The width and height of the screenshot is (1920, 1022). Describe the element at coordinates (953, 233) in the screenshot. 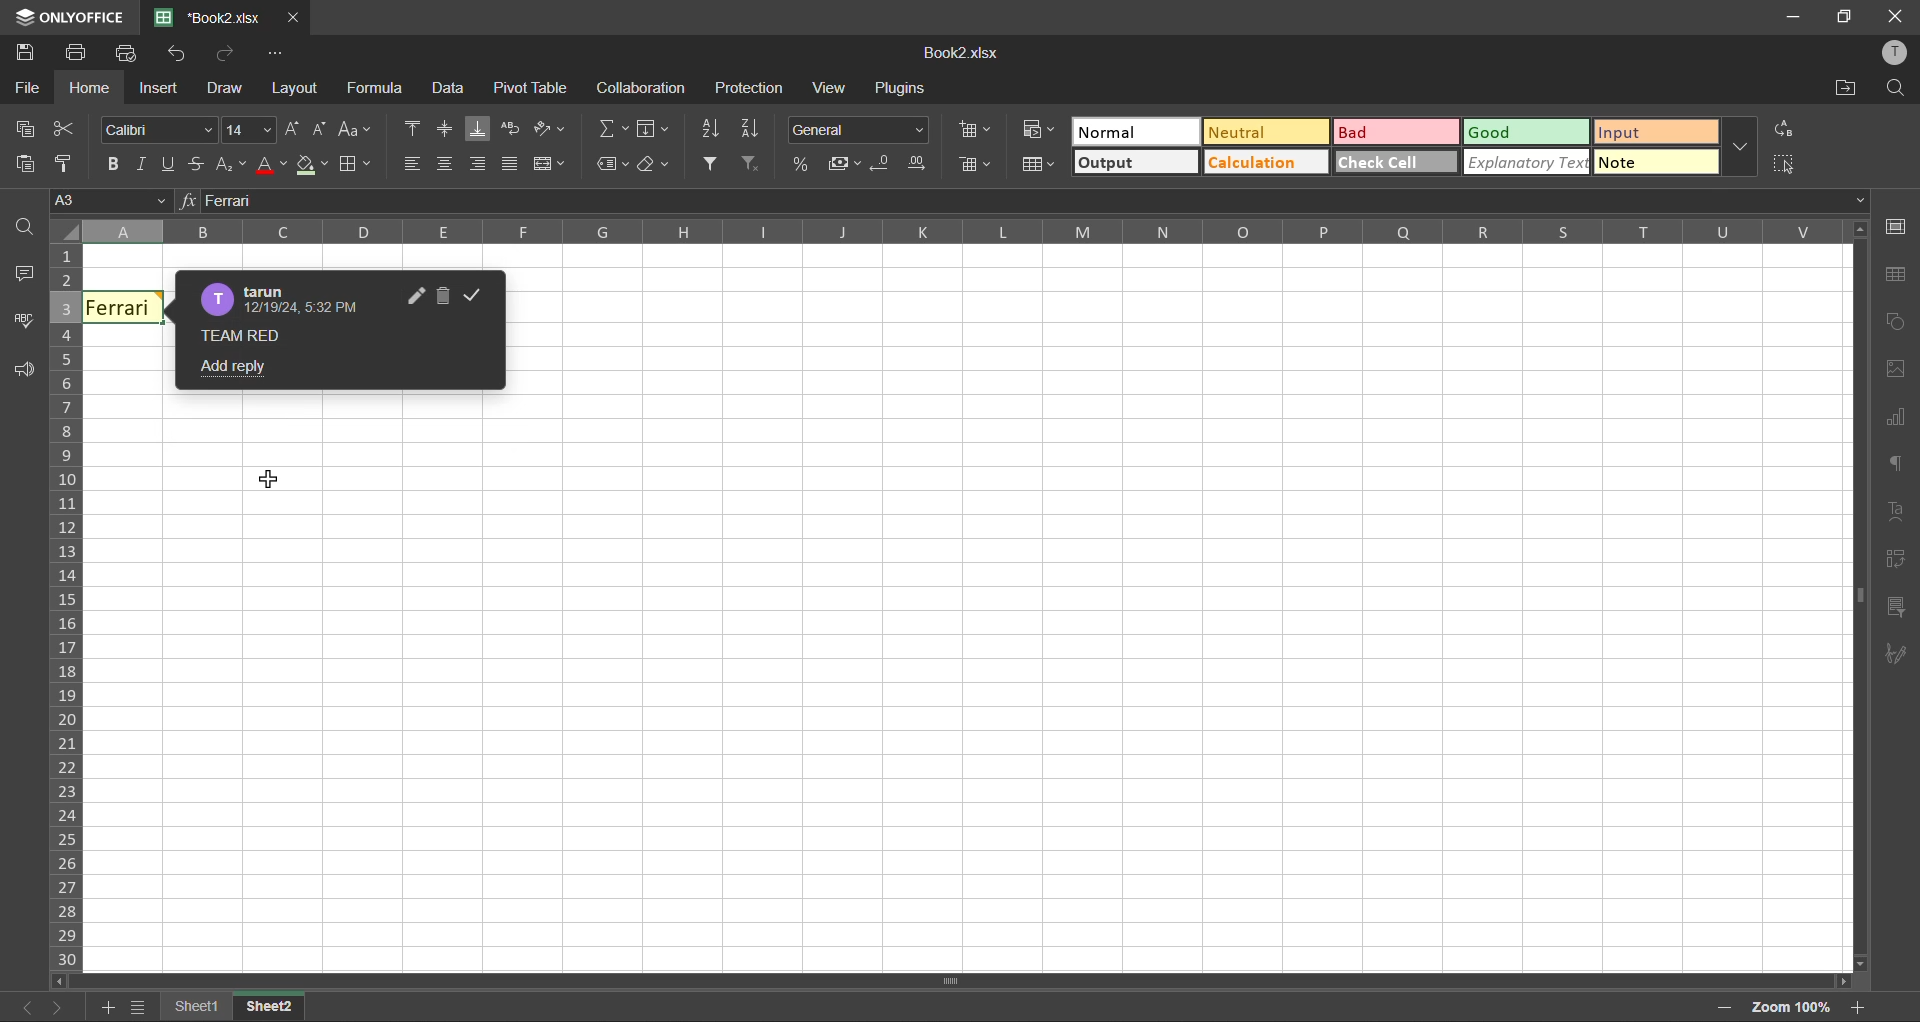

I see `column names` at that location.